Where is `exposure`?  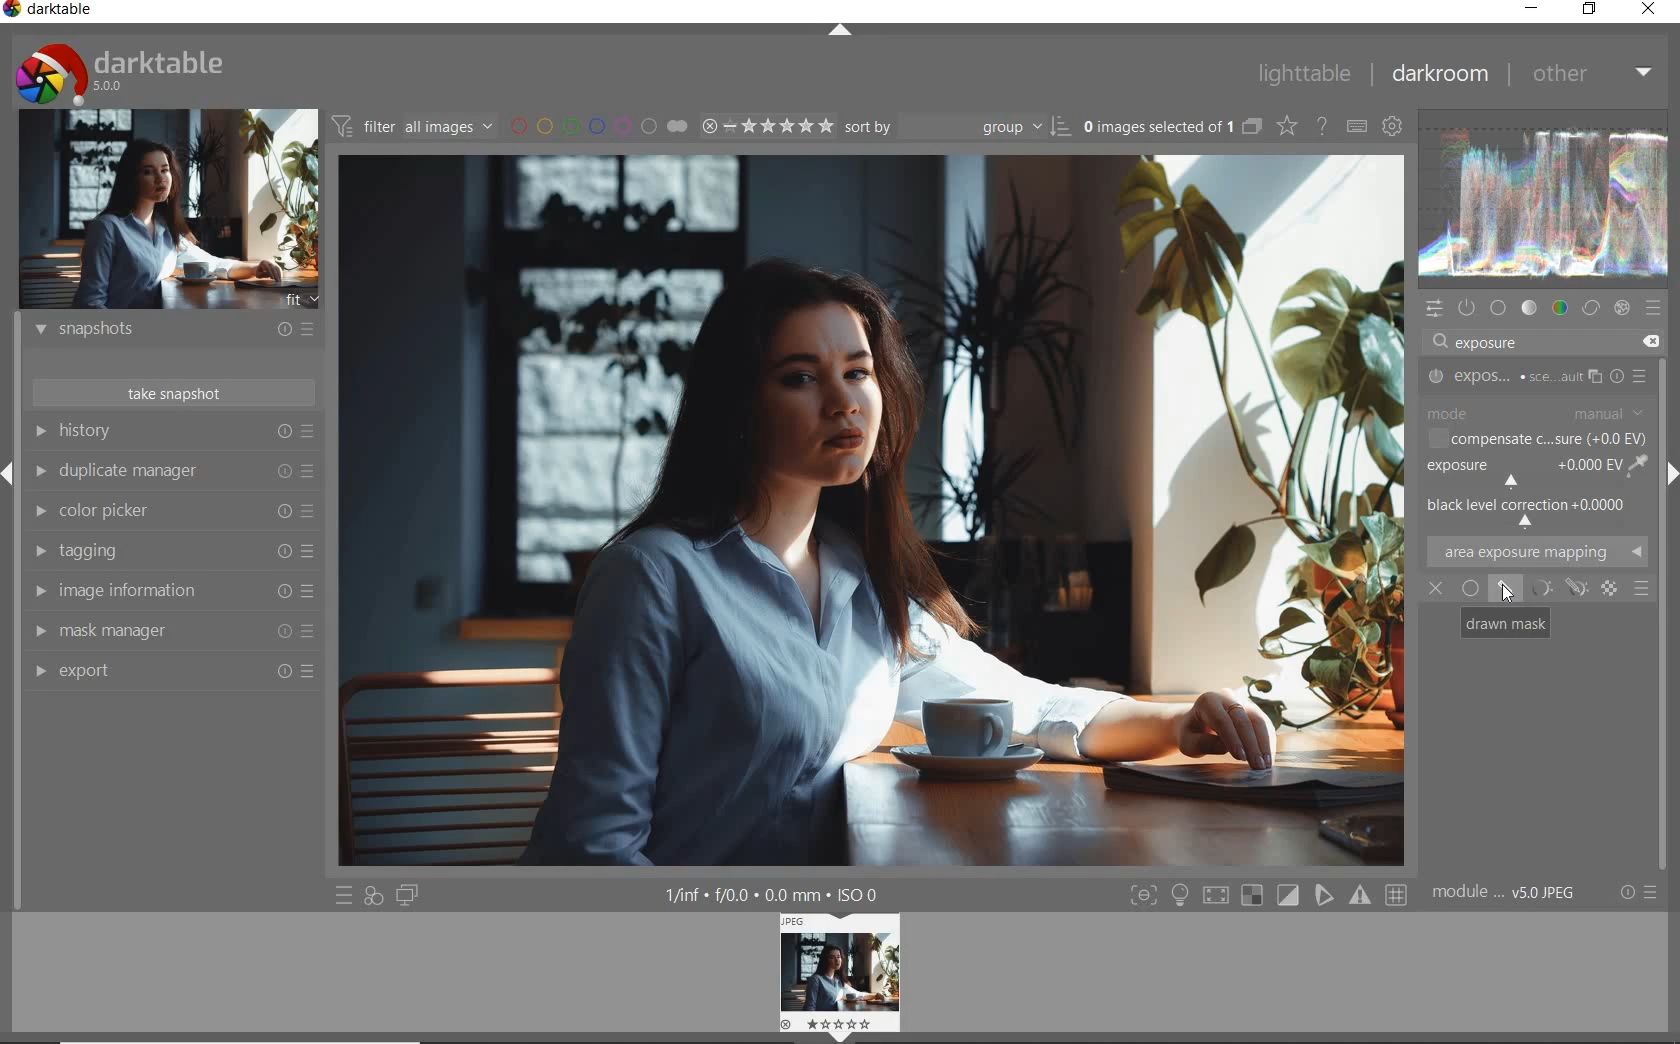
exposure is located at coordinates (1489, 341).